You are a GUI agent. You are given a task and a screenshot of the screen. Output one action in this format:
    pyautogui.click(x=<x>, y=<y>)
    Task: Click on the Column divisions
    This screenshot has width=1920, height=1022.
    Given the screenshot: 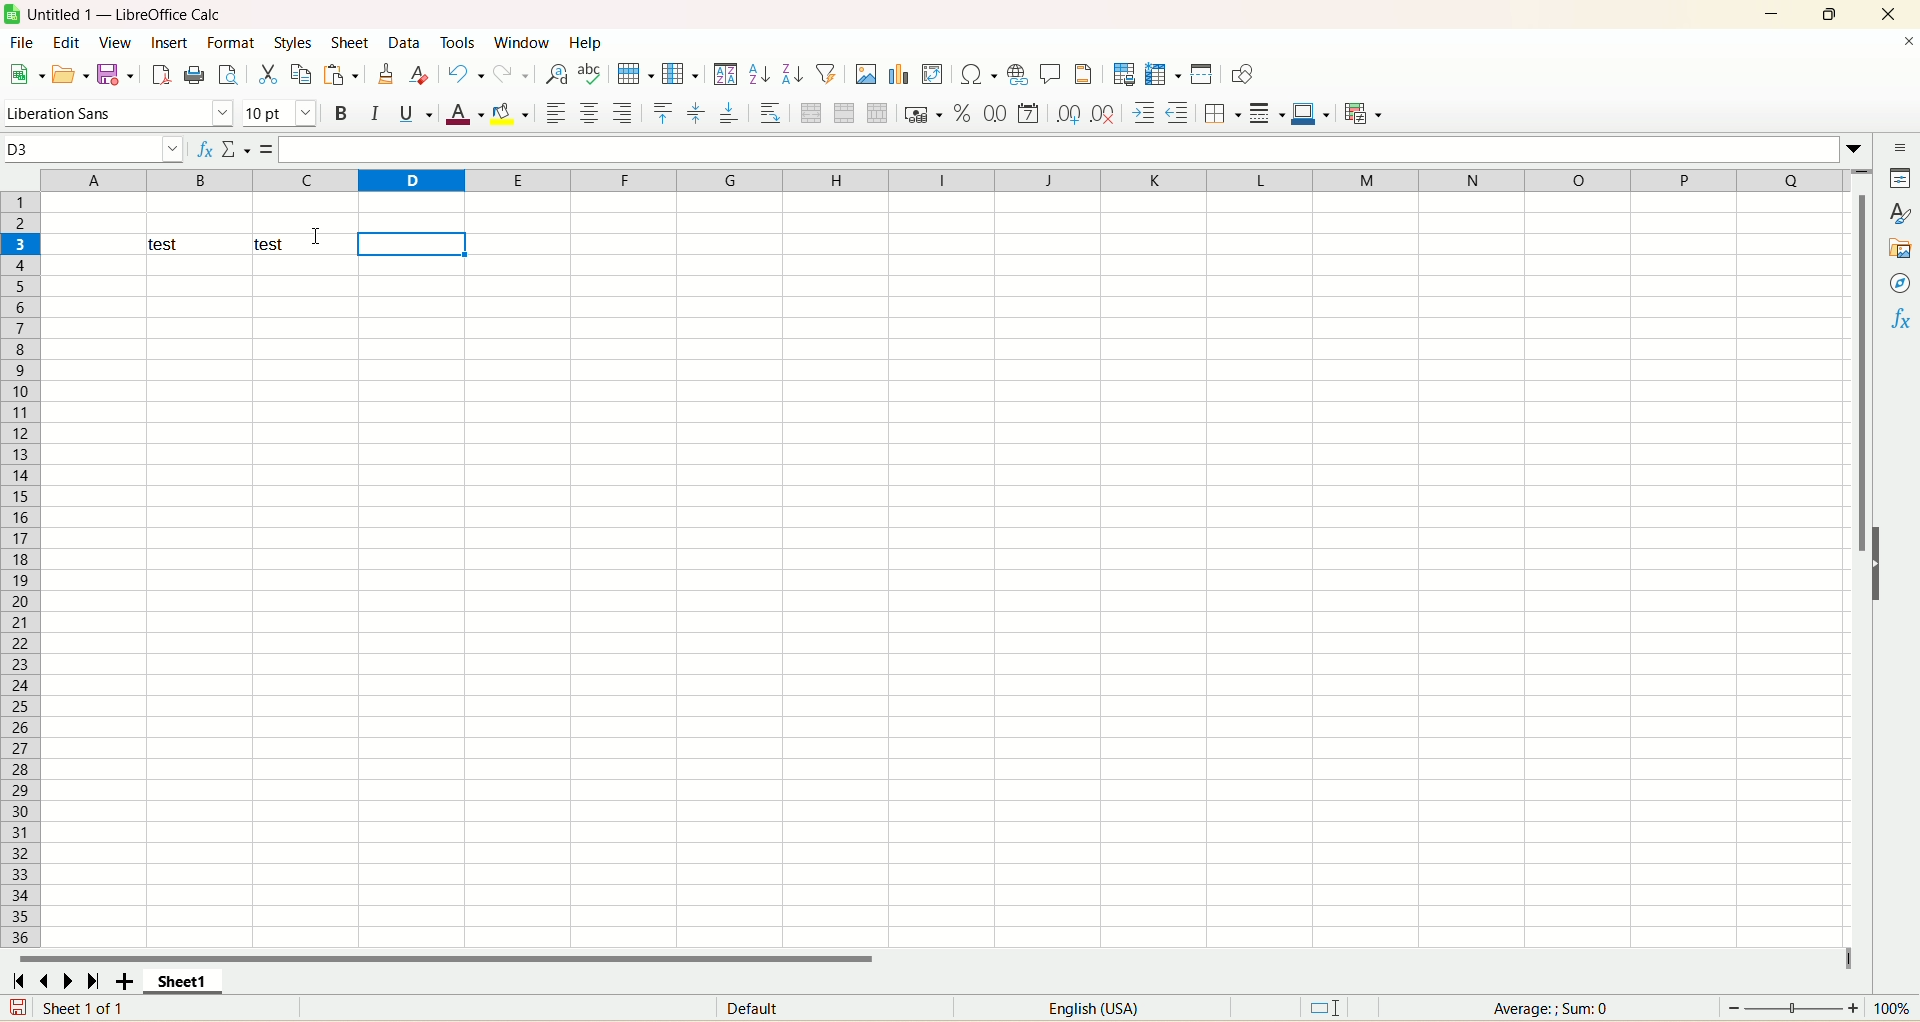 What is the action you would take?
    pyautogui.click(x=199, y=180)
    